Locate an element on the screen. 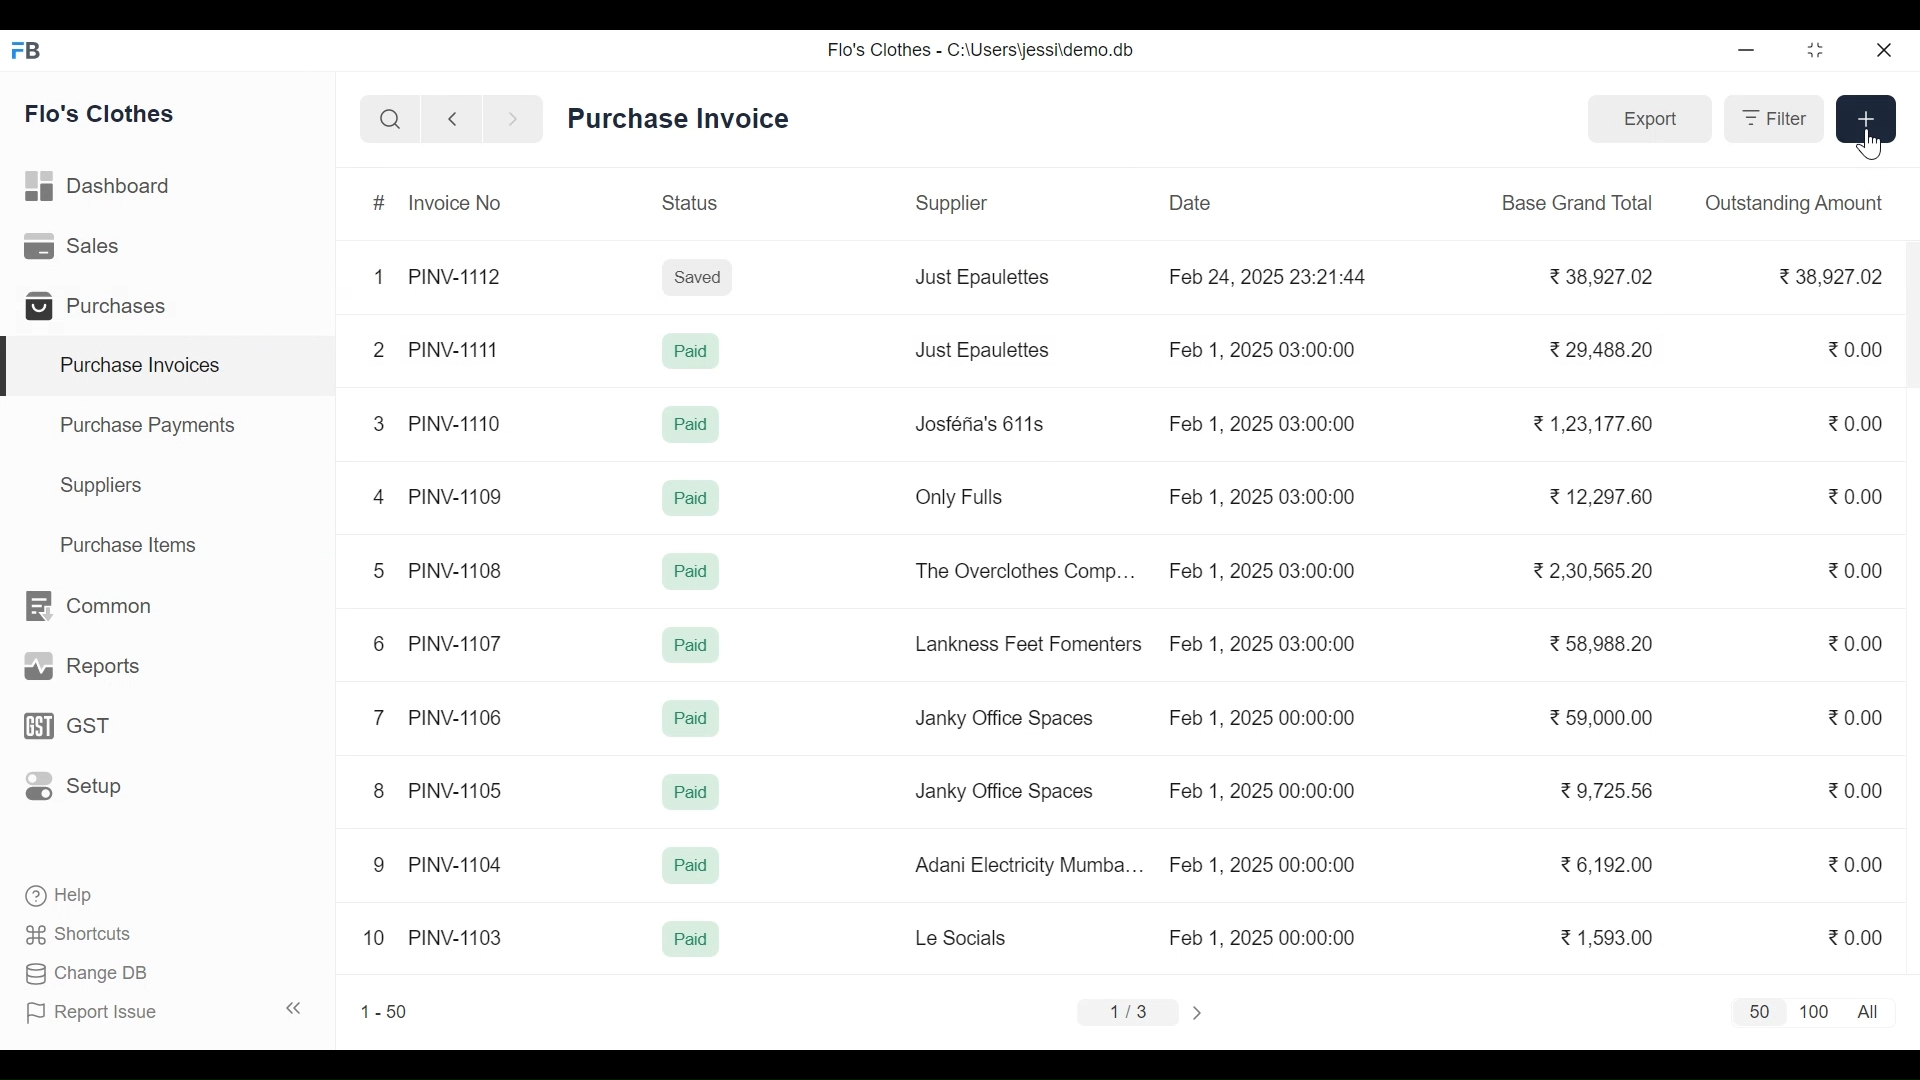 The image size is (1920, 1080). Outstanding Amount is located at coordinates (1795, 203).